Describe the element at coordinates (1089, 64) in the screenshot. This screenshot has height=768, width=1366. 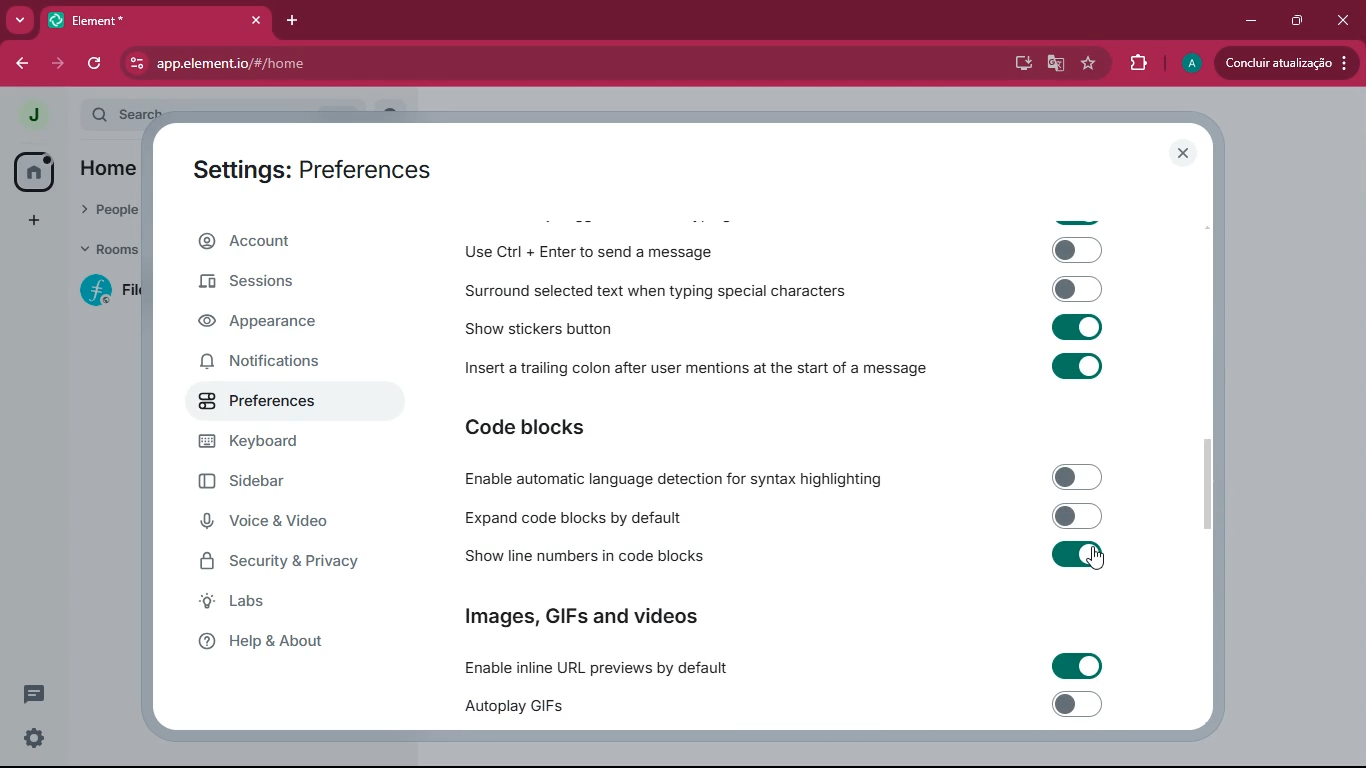
I see `favourite` at that location.